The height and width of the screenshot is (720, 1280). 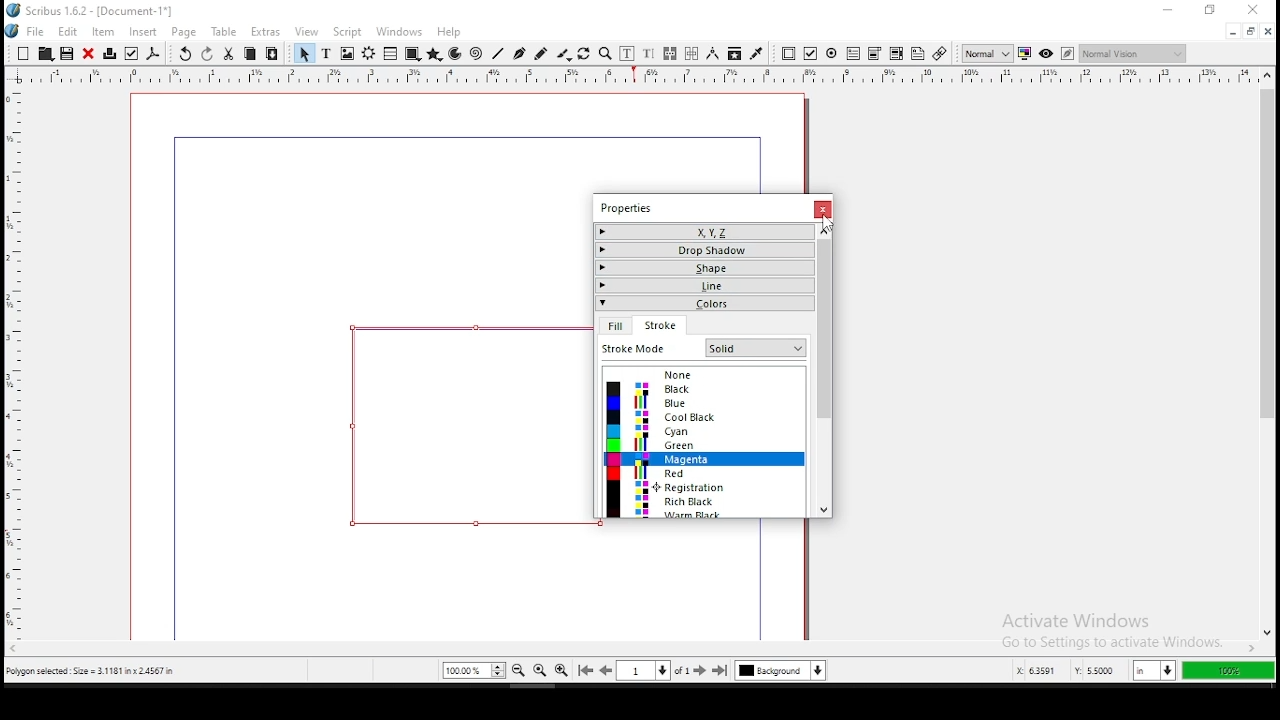 What do you see at coordinates (564, 54) in the screenshot?
I see `calligraphy line` at bounding box center [564, 54].